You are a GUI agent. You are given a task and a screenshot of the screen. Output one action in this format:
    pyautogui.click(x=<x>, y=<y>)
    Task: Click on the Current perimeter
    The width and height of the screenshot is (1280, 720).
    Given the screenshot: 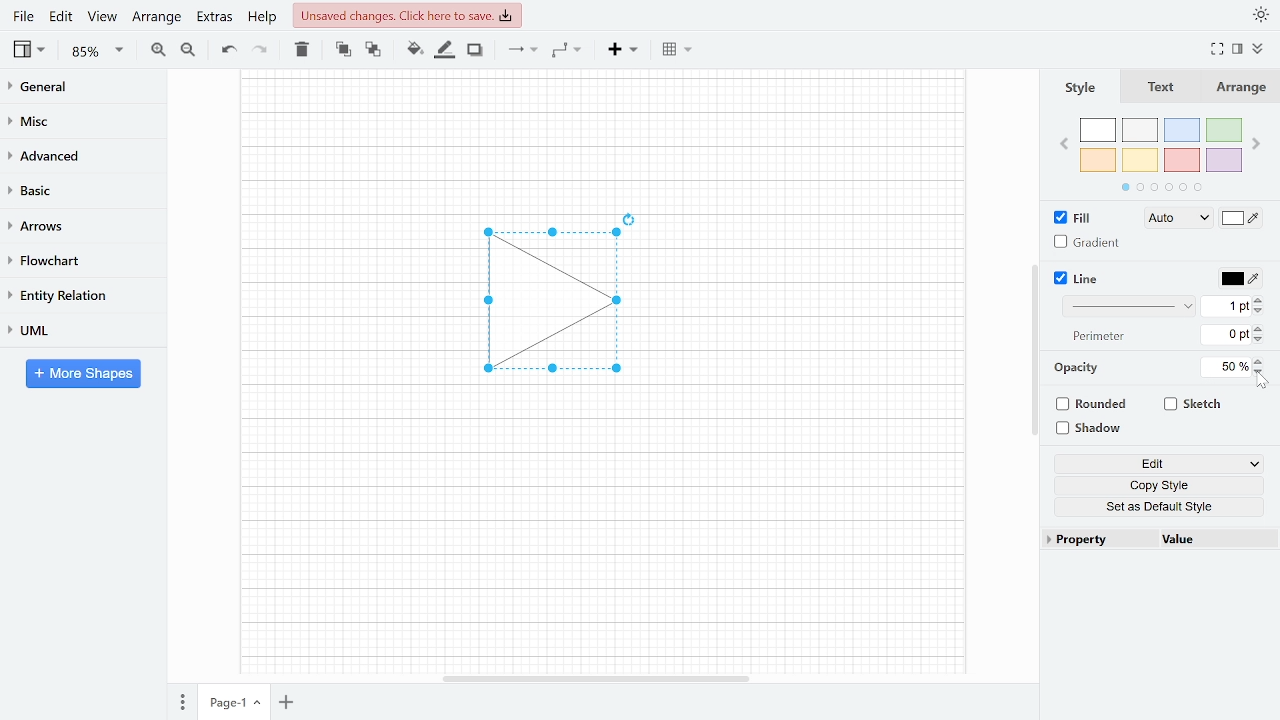 What is the action you would take?
    pyautogui.click(x=1226, y=337)
    